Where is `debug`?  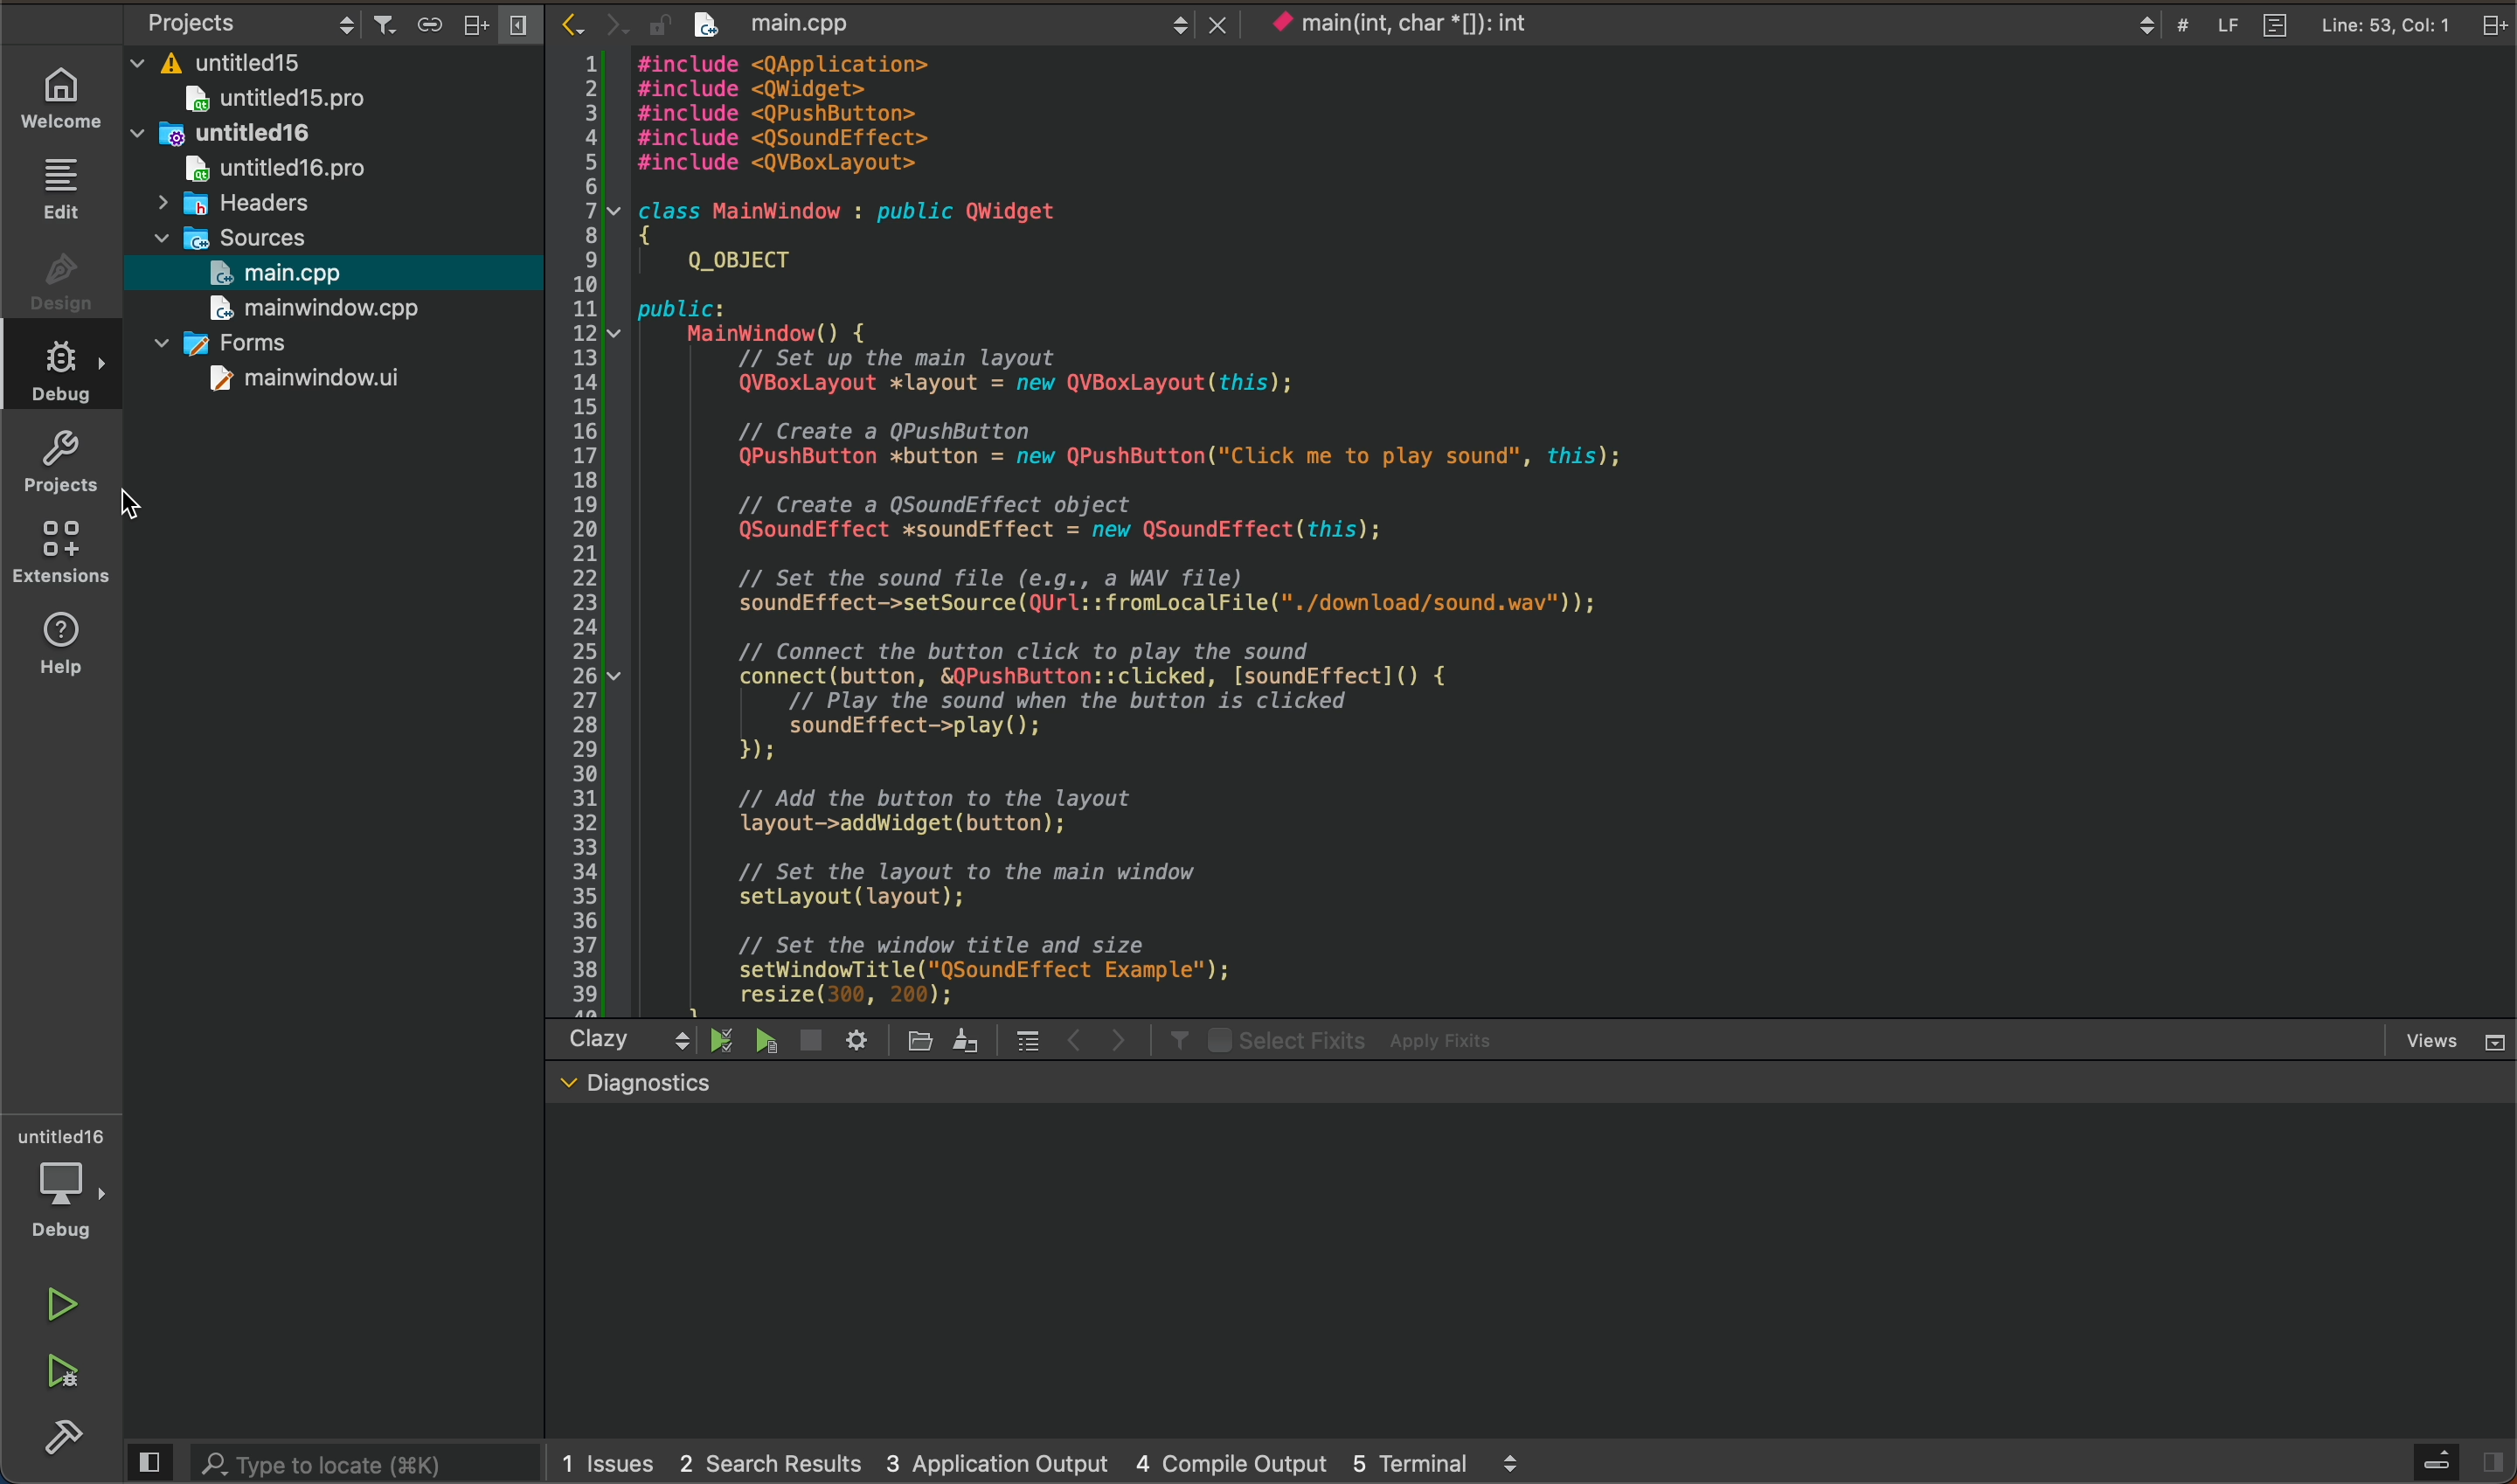 debug is located at coordinates (65, 1181).